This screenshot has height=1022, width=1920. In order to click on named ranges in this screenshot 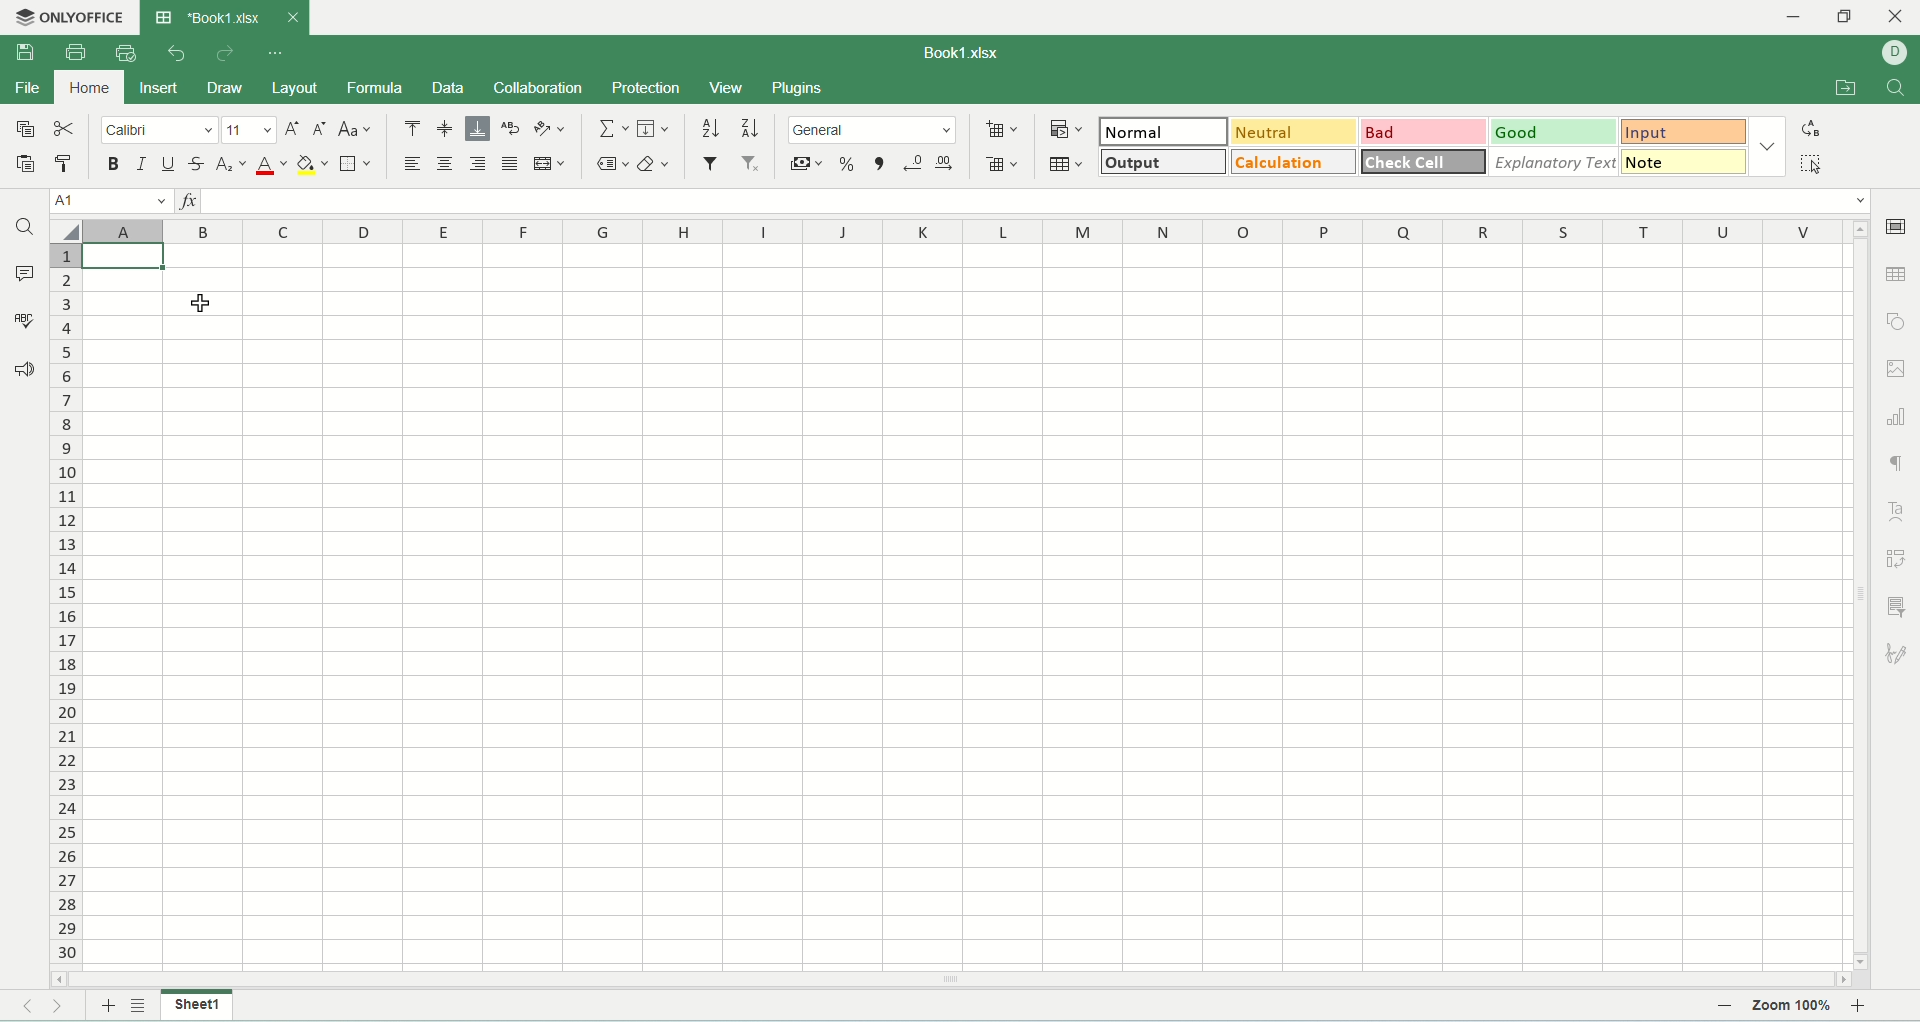, I will do `click(613, 164)`.